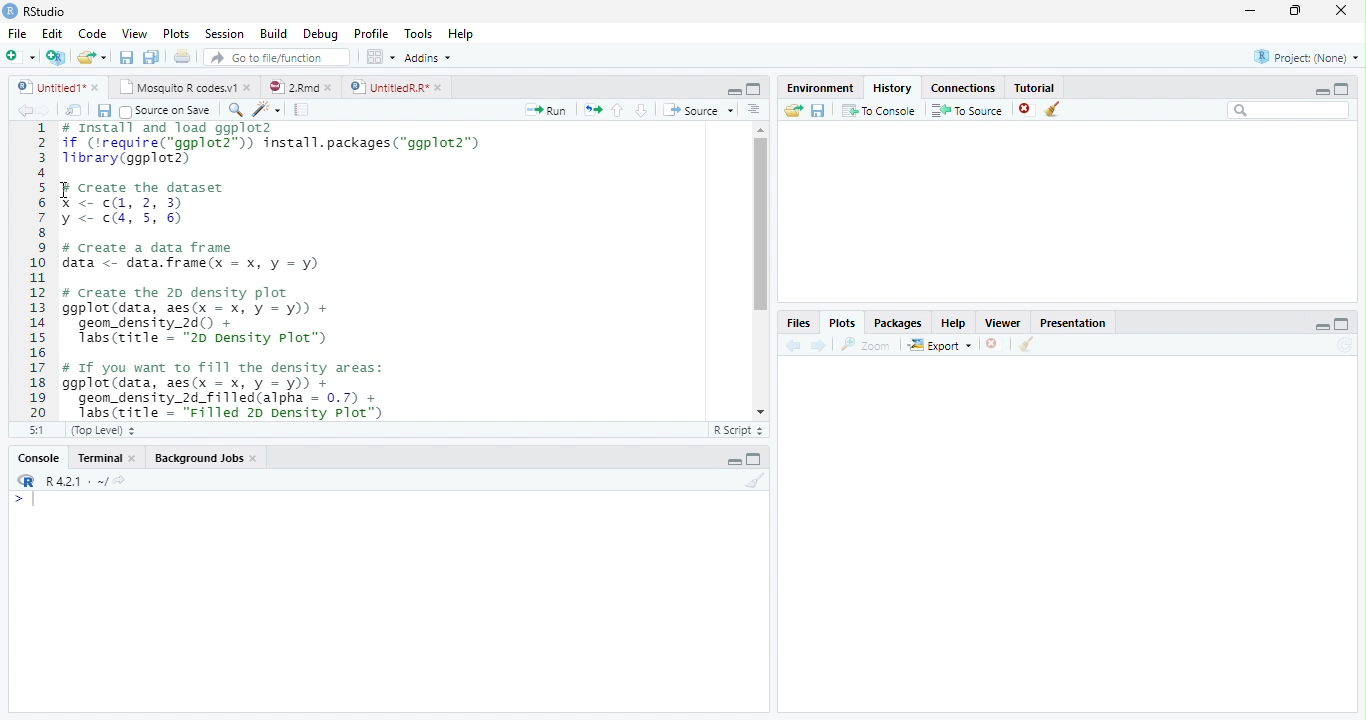 The image size is (1366, 720). I want to click on Presentatior, so click(1072, 324).